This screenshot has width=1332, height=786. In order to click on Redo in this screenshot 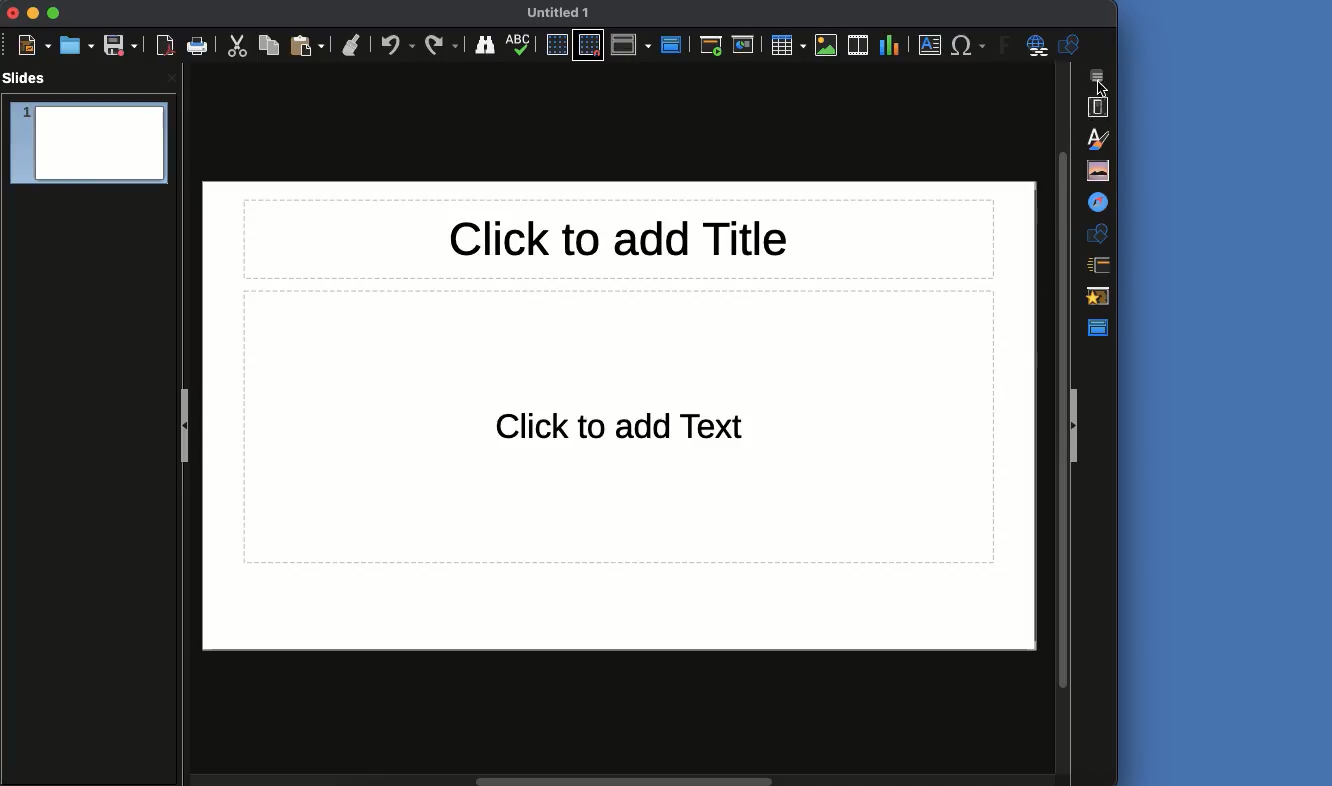, I will do `click(442, 44)`.